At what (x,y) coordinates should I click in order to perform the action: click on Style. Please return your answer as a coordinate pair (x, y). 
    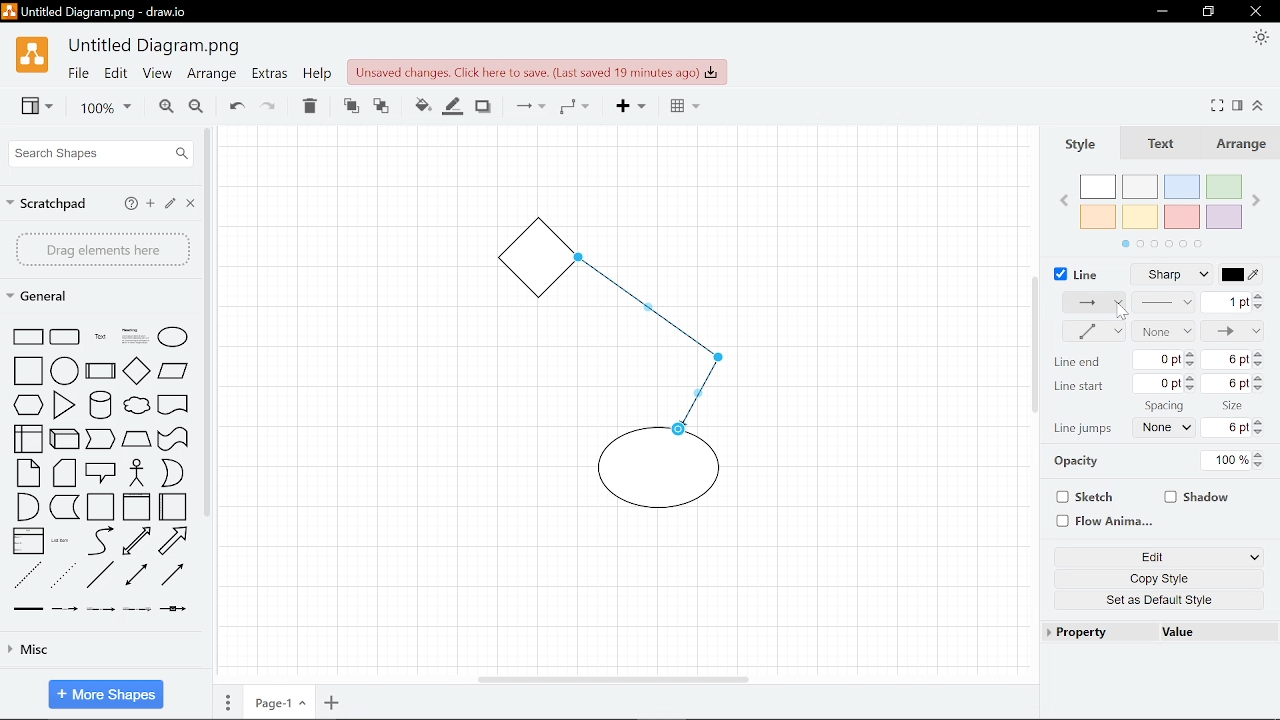
    Looking at the image, I should click on (1085, 145).